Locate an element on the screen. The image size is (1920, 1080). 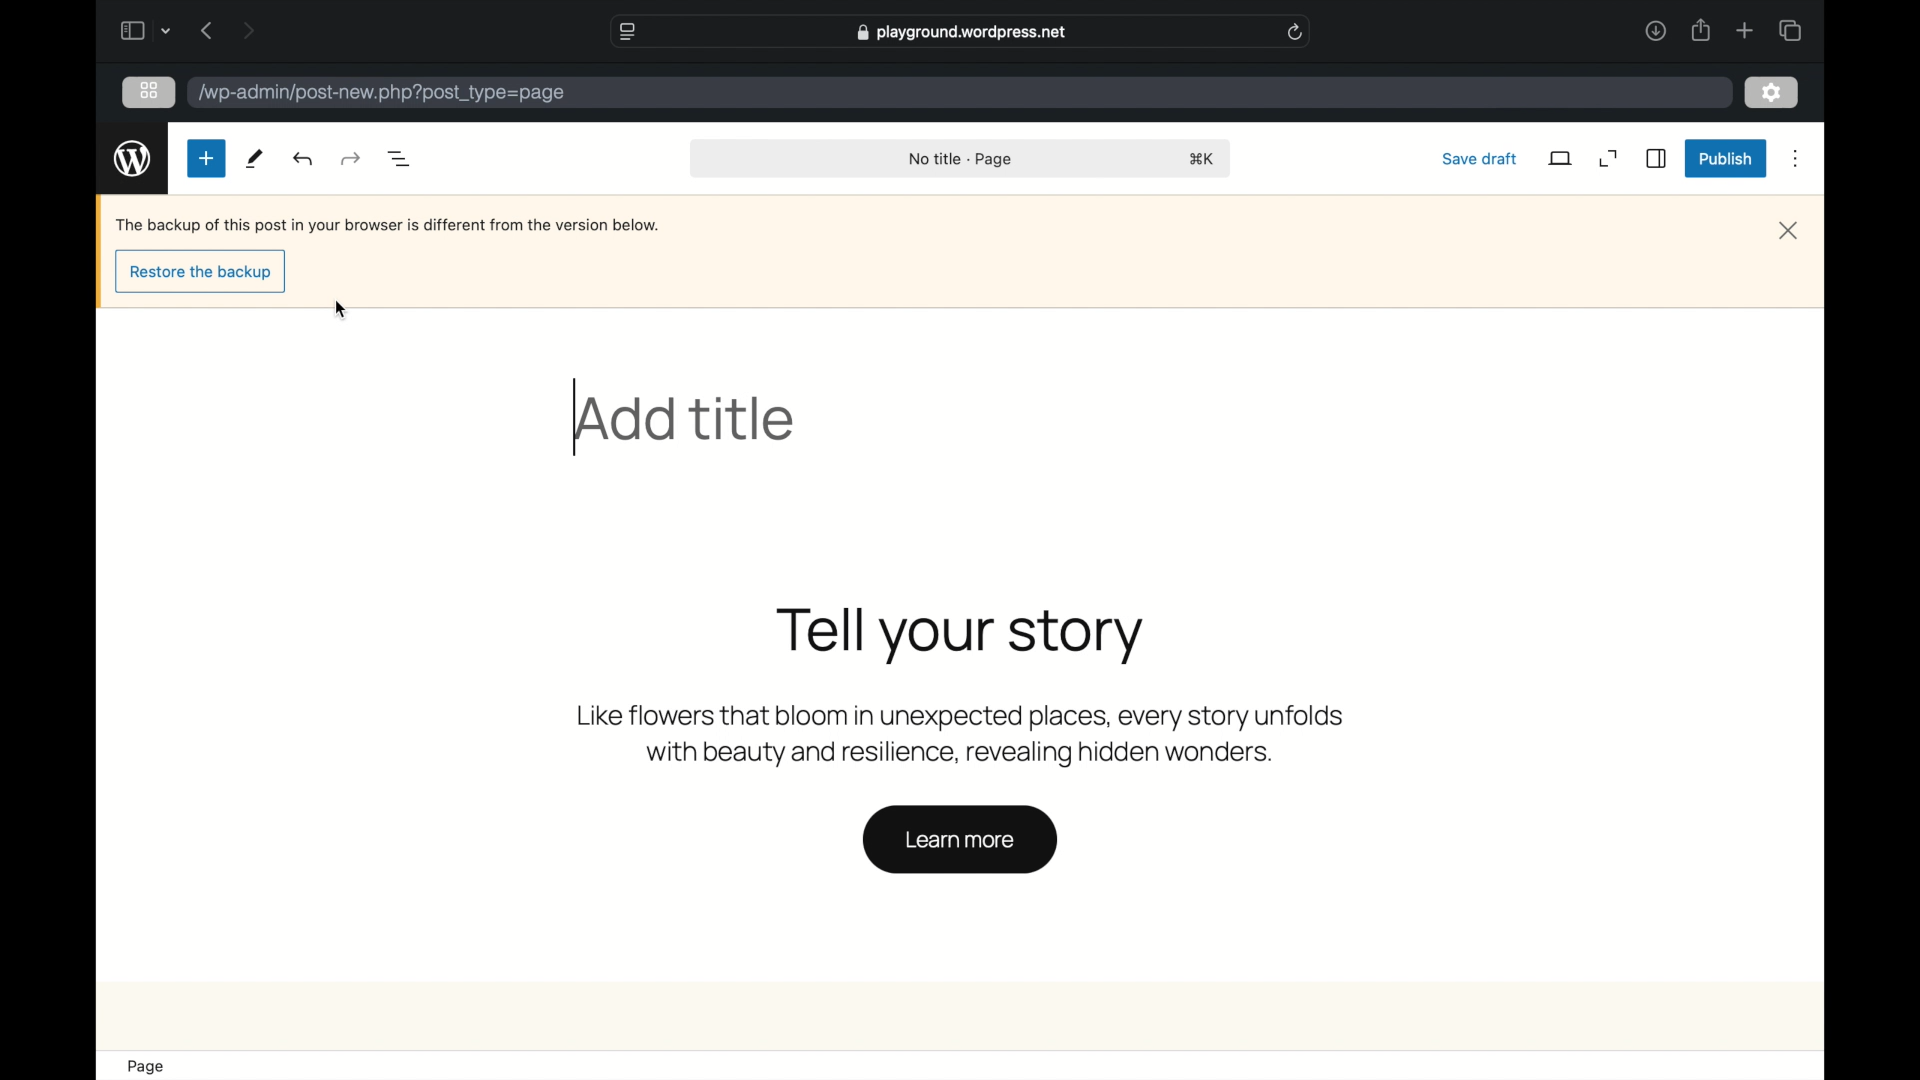
downloads is located at coordinates (1656, 32).